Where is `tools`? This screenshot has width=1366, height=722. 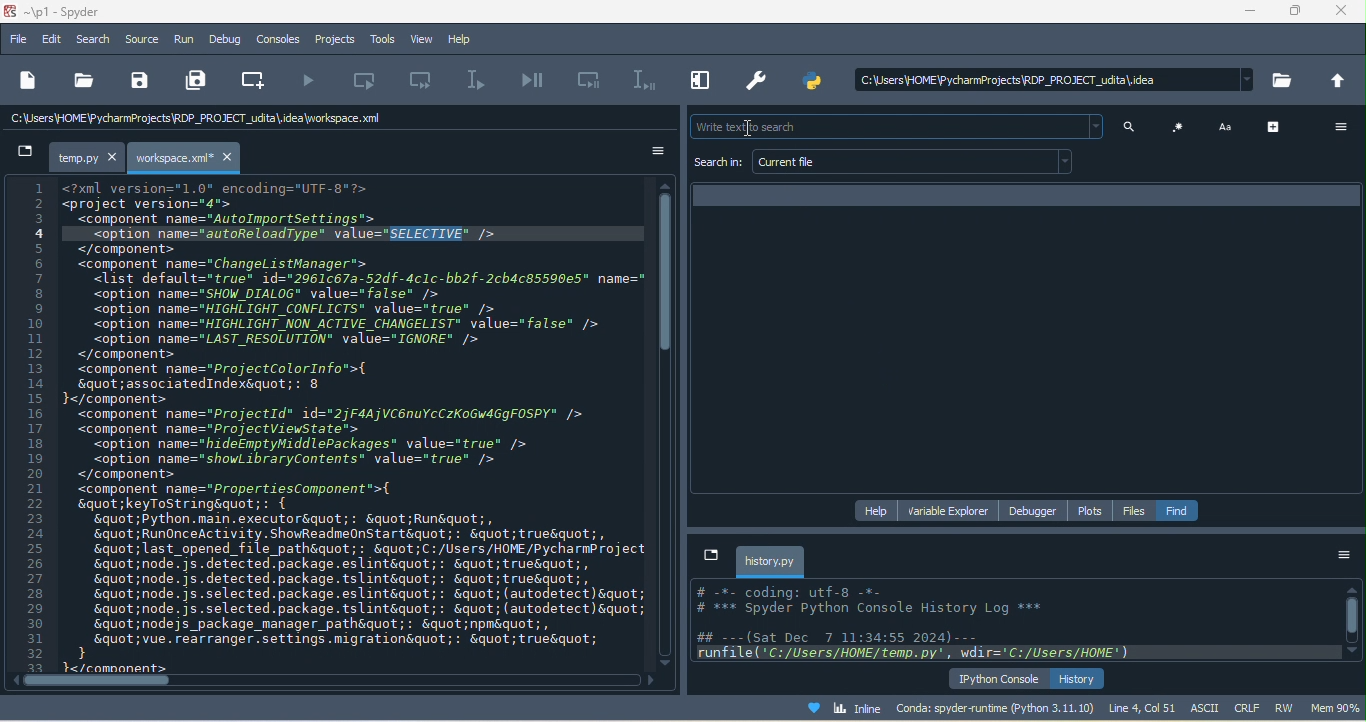 tools is located at coordinates (379, 40).